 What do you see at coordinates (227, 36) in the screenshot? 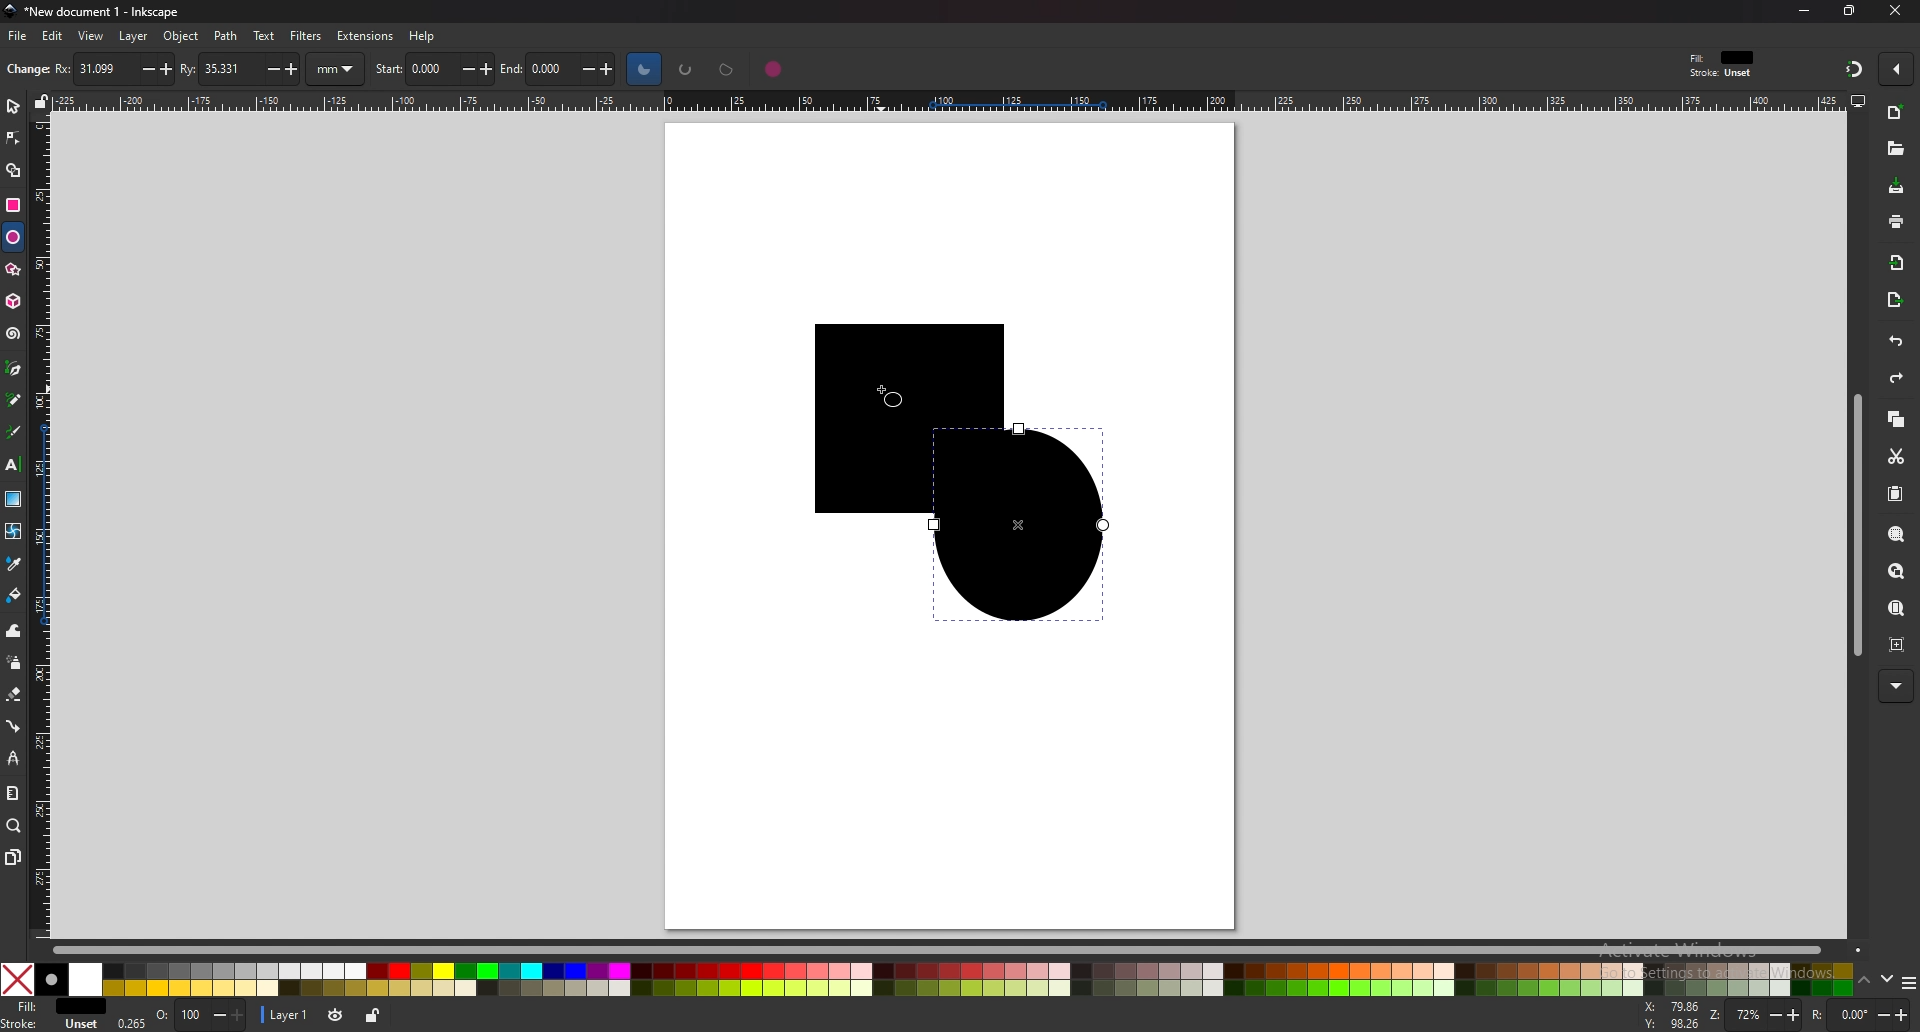
I see `path` at bounding box center [227, 36].